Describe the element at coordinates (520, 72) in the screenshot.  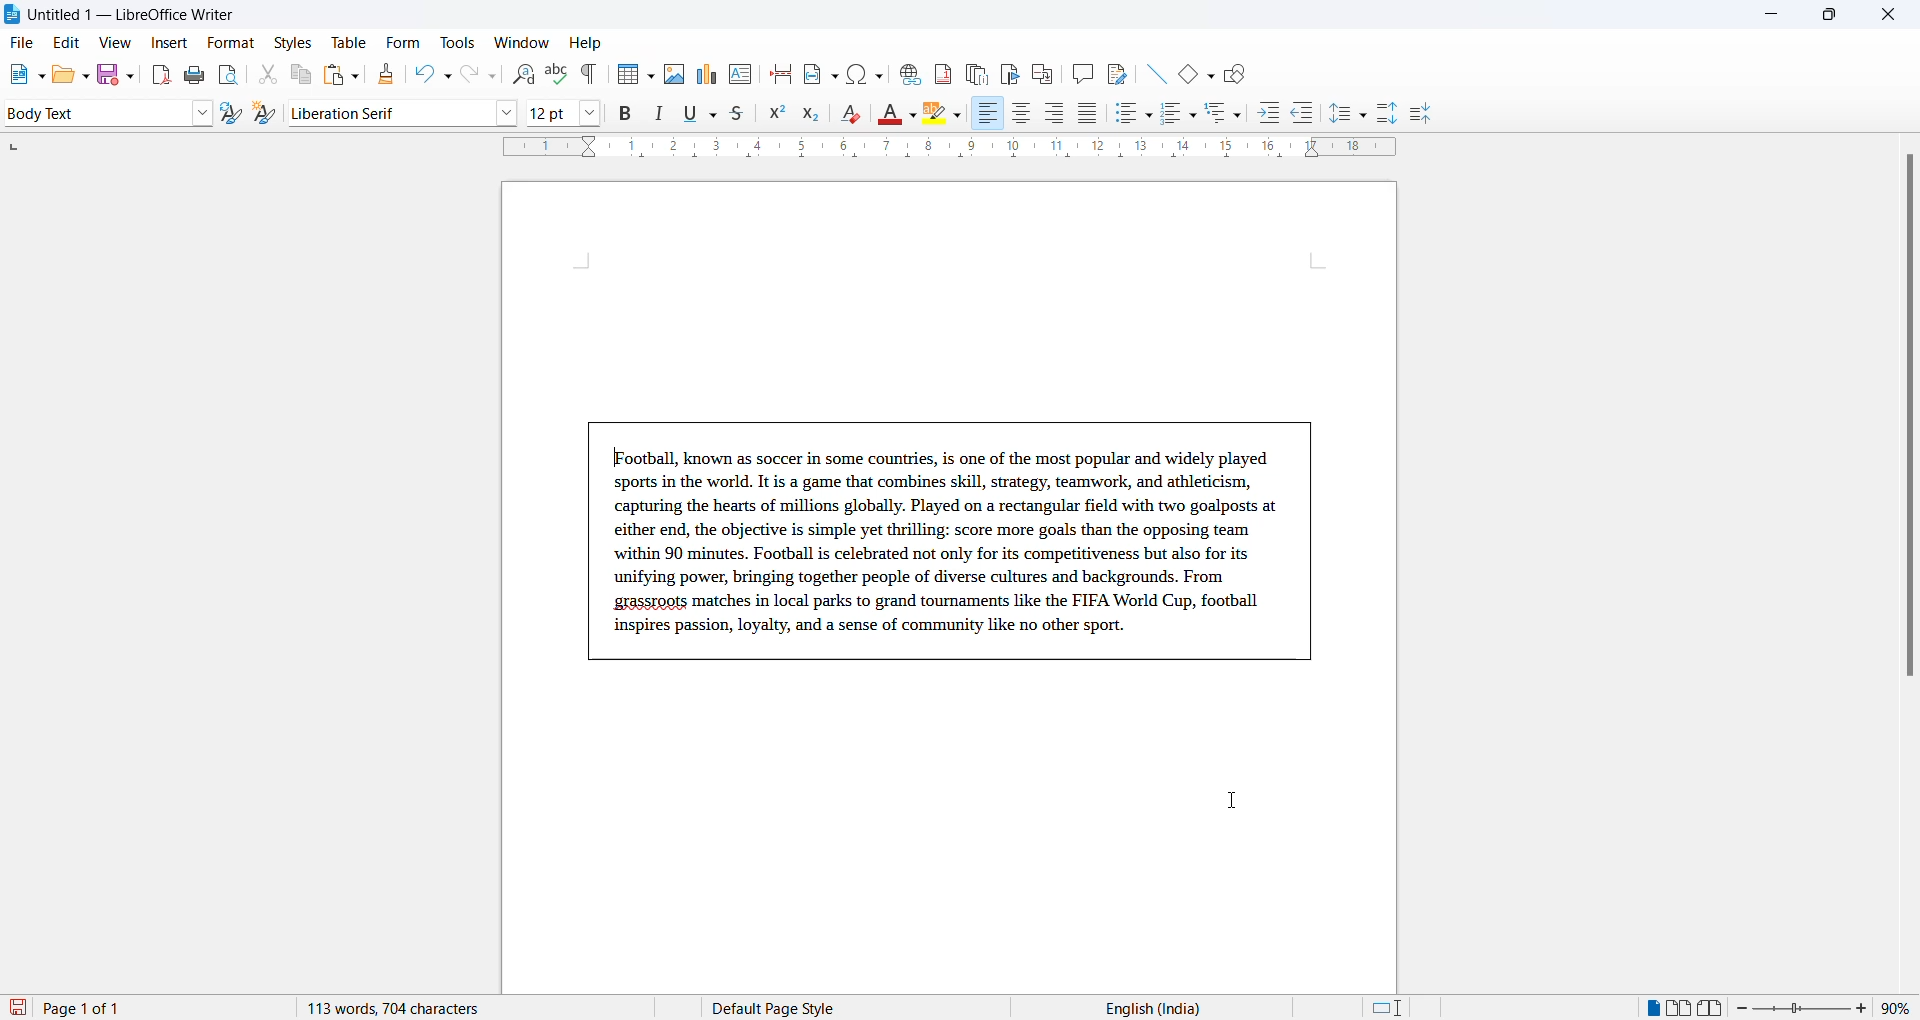
I see `find and replace` at that location.